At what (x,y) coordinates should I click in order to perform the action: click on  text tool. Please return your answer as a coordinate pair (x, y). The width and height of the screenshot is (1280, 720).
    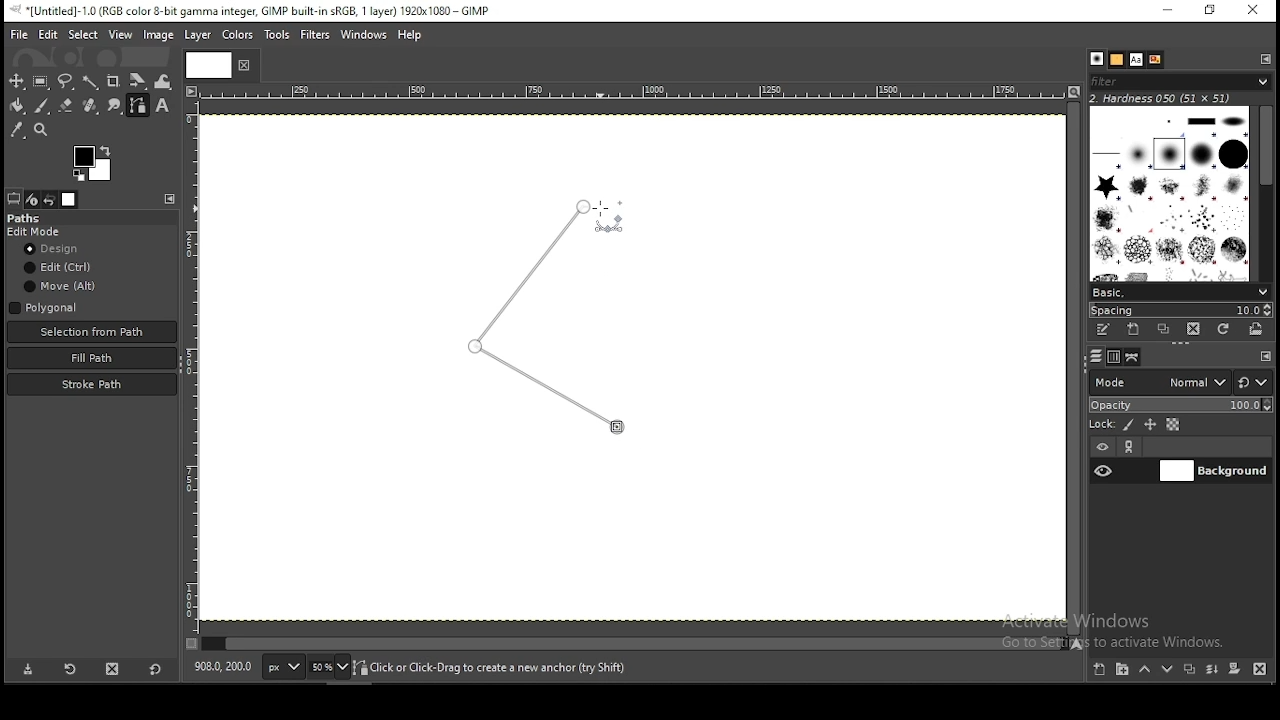
    Looking at the image, I should click on (165, 108).